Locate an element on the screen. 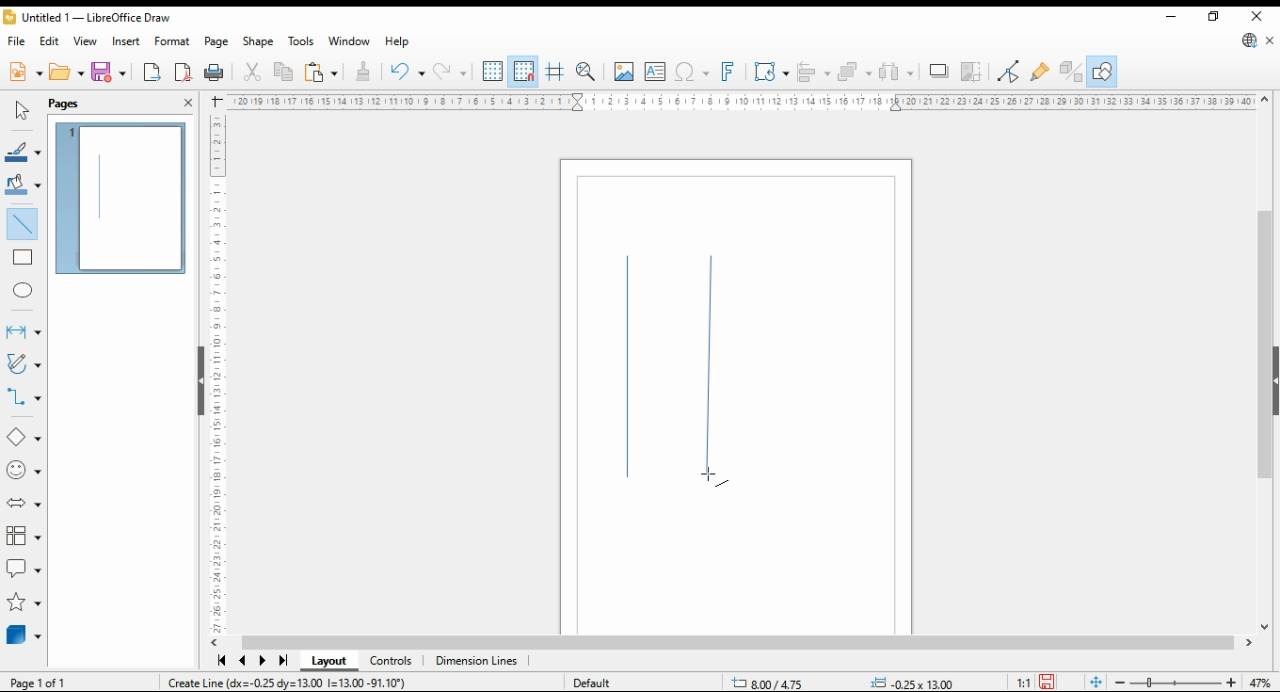  3D objects is located at coordinates (24, 636).